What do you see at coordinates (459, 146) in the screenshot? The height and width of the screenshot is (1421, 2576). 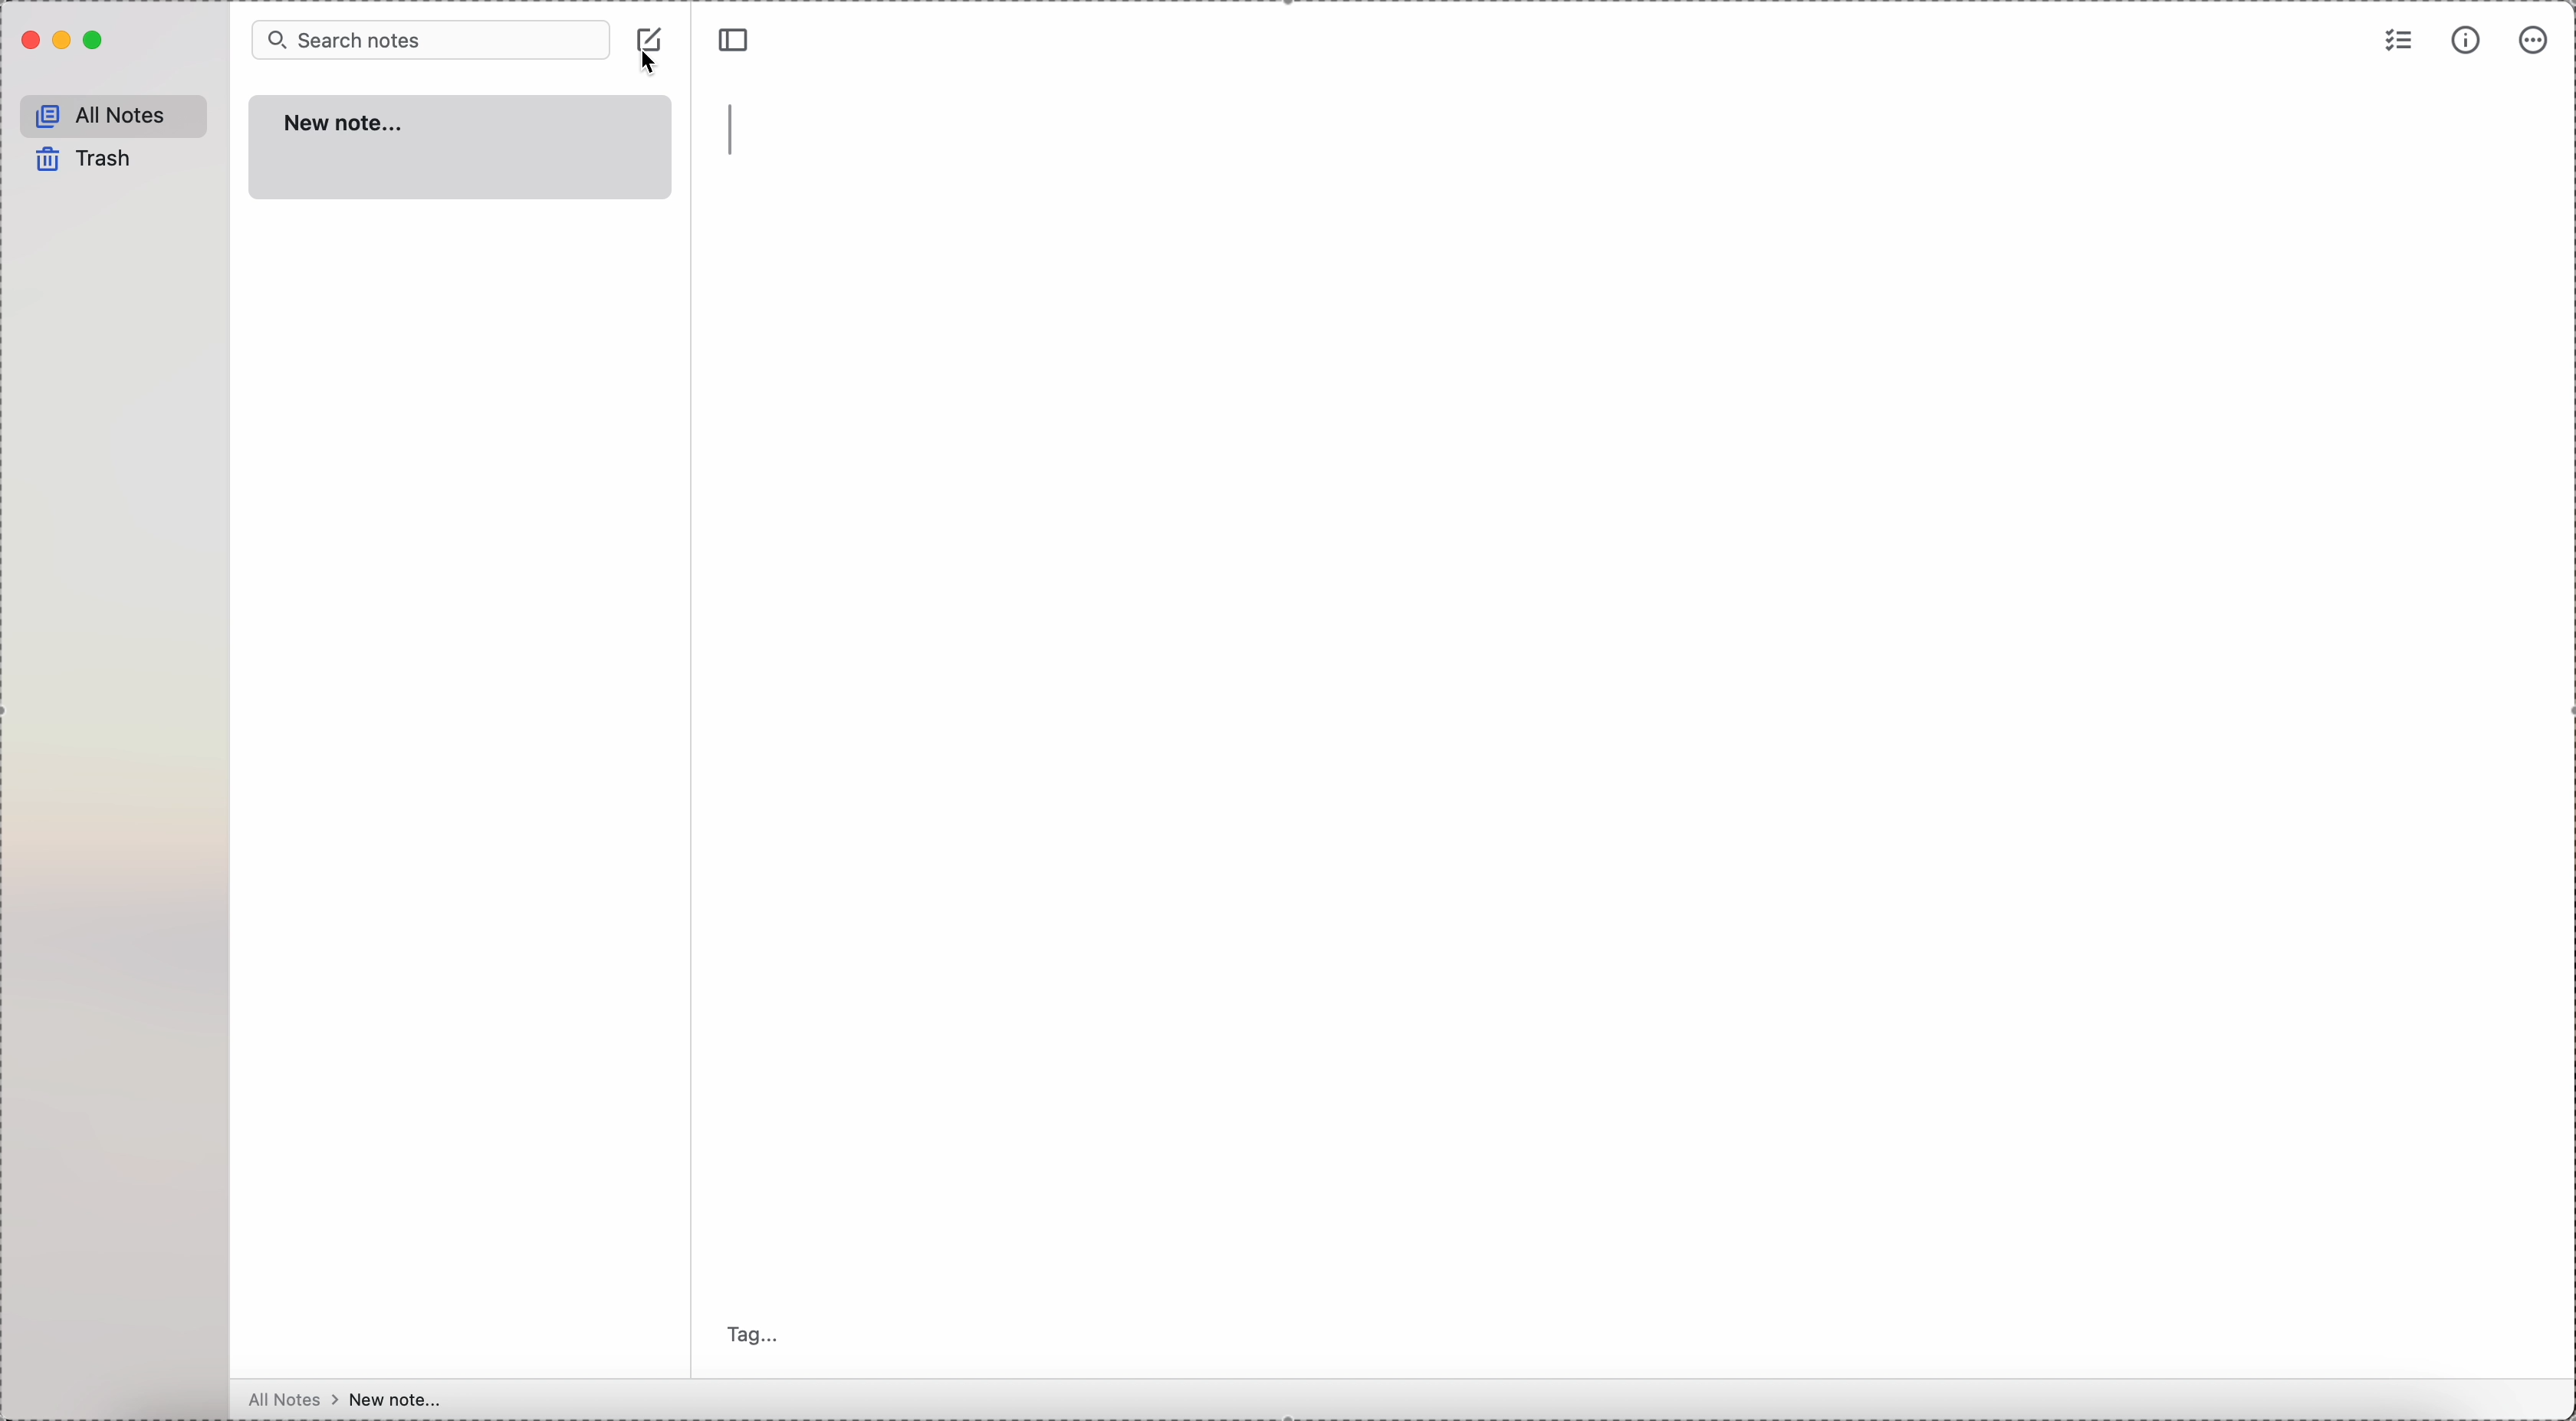 I see `new note` at bounding box center [459, 146].